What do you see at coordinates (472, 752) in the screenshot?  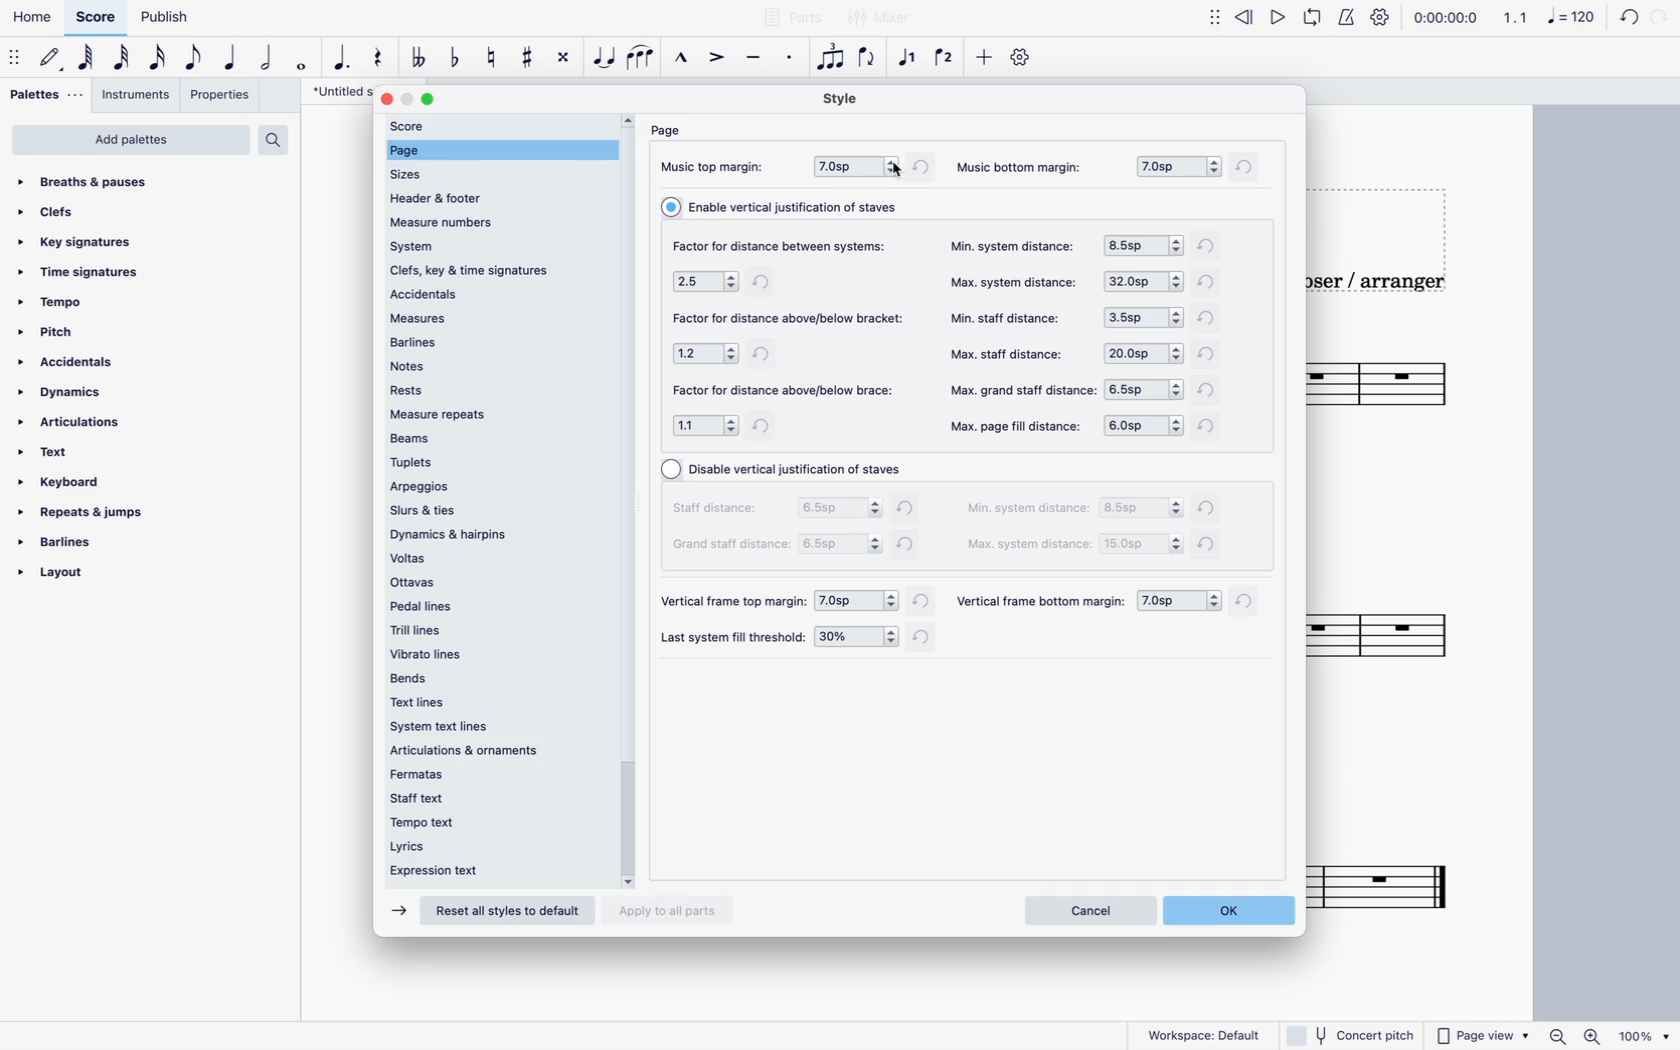 I see `articulations & ornaments` at bounding box center [472, 752].